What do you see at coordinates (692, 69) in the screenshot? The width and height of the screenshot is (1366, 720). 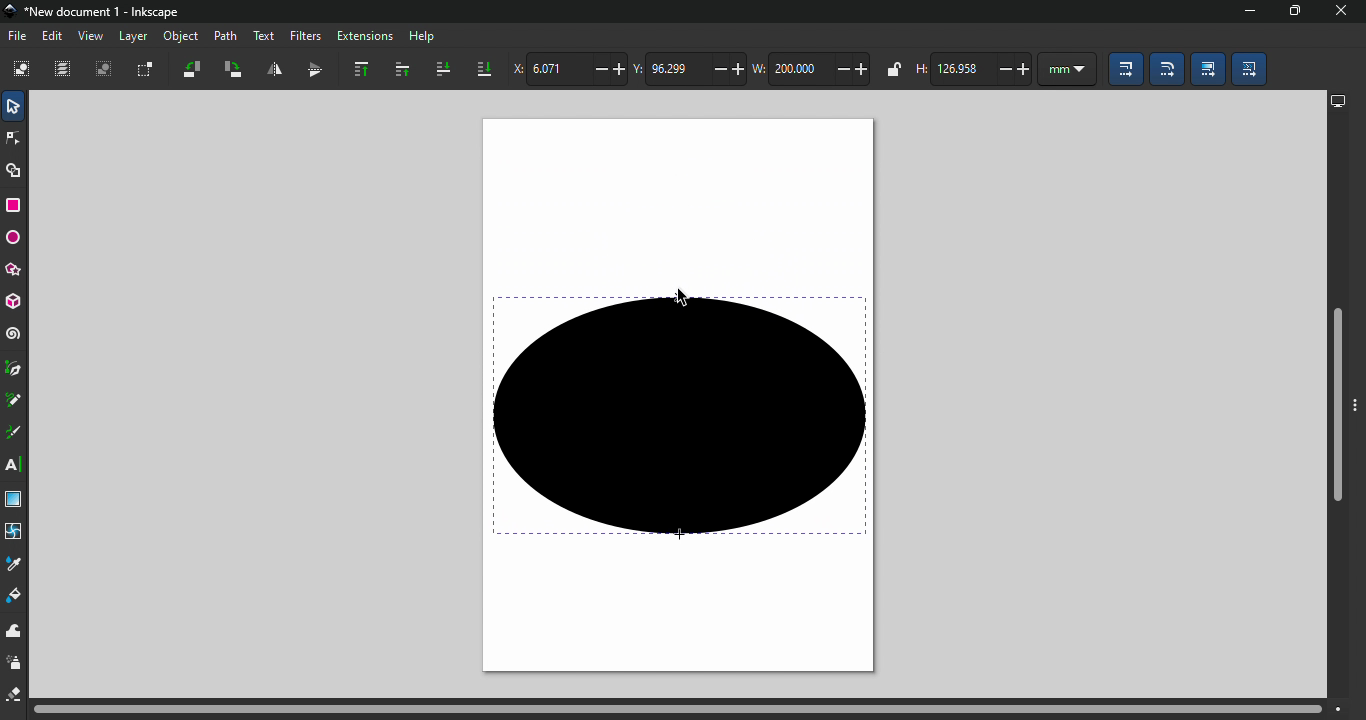 I see `Vertical coordinate of selection` at bounding box center [692, 69].